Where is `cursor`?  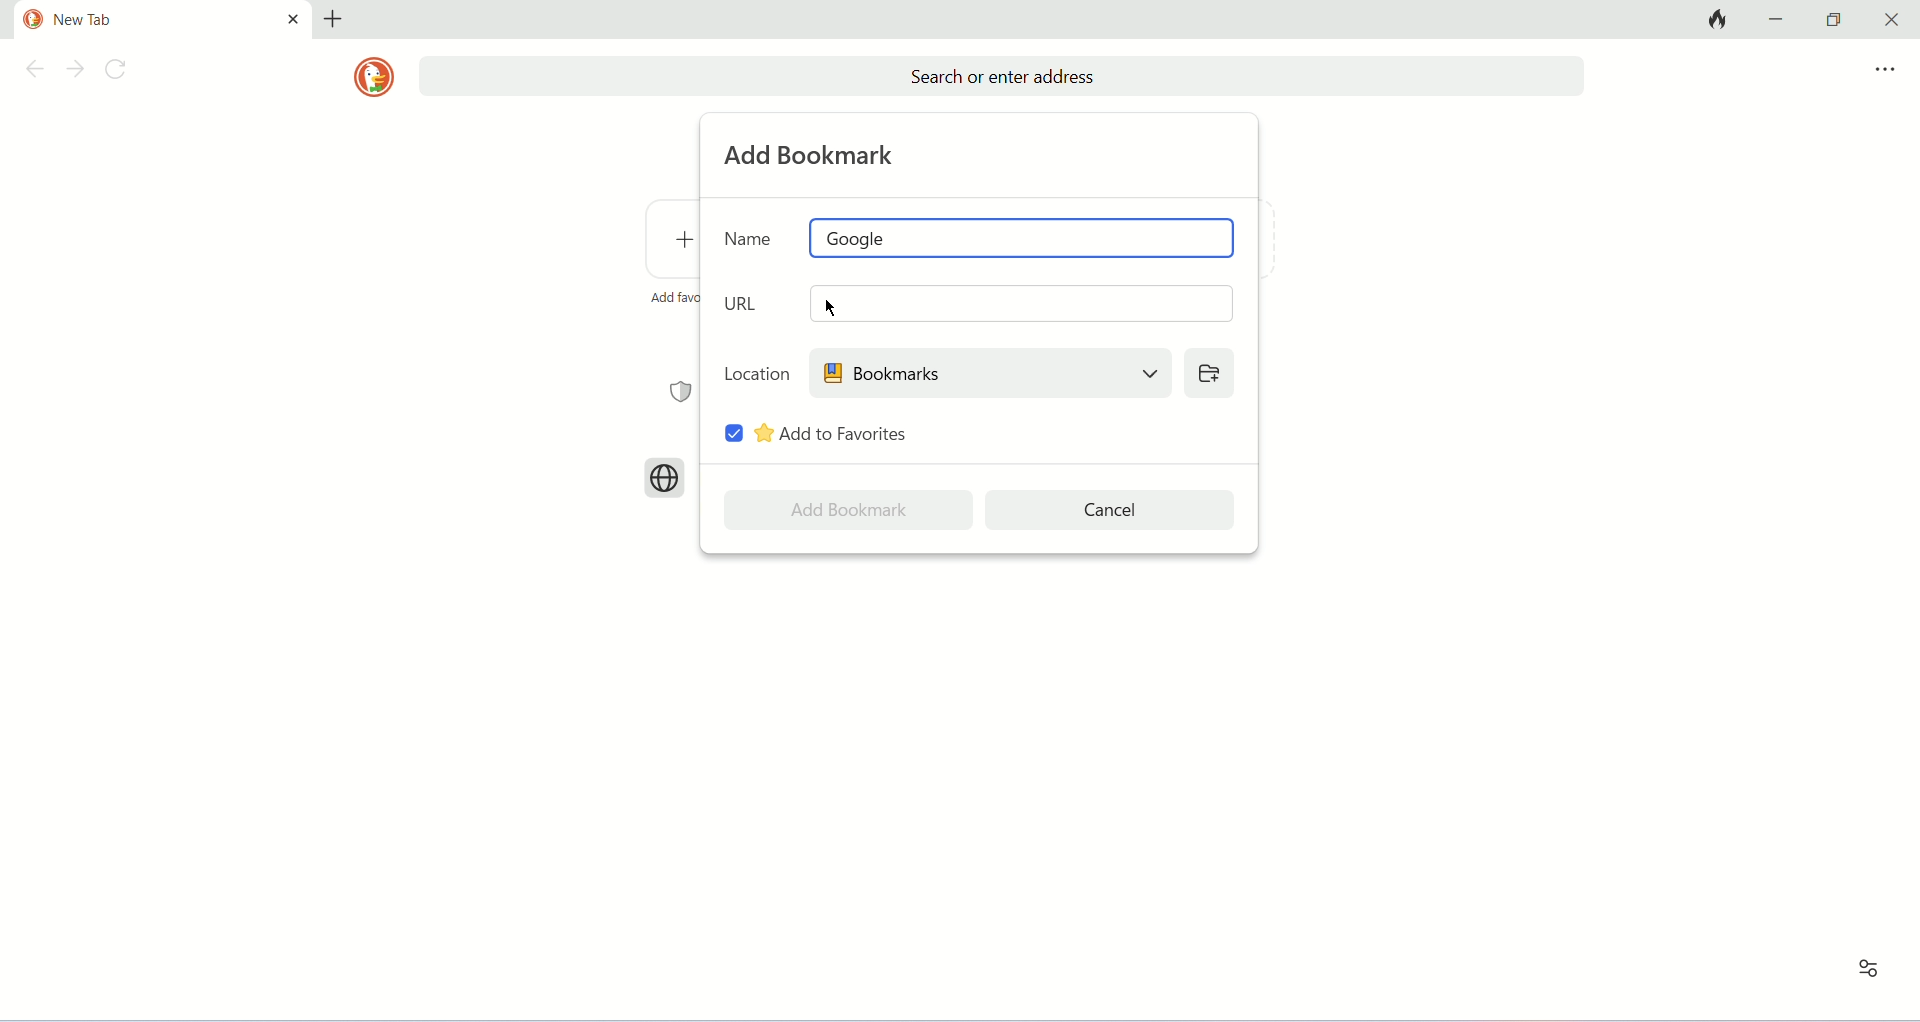
cursor is located at coordinates (831, 308).